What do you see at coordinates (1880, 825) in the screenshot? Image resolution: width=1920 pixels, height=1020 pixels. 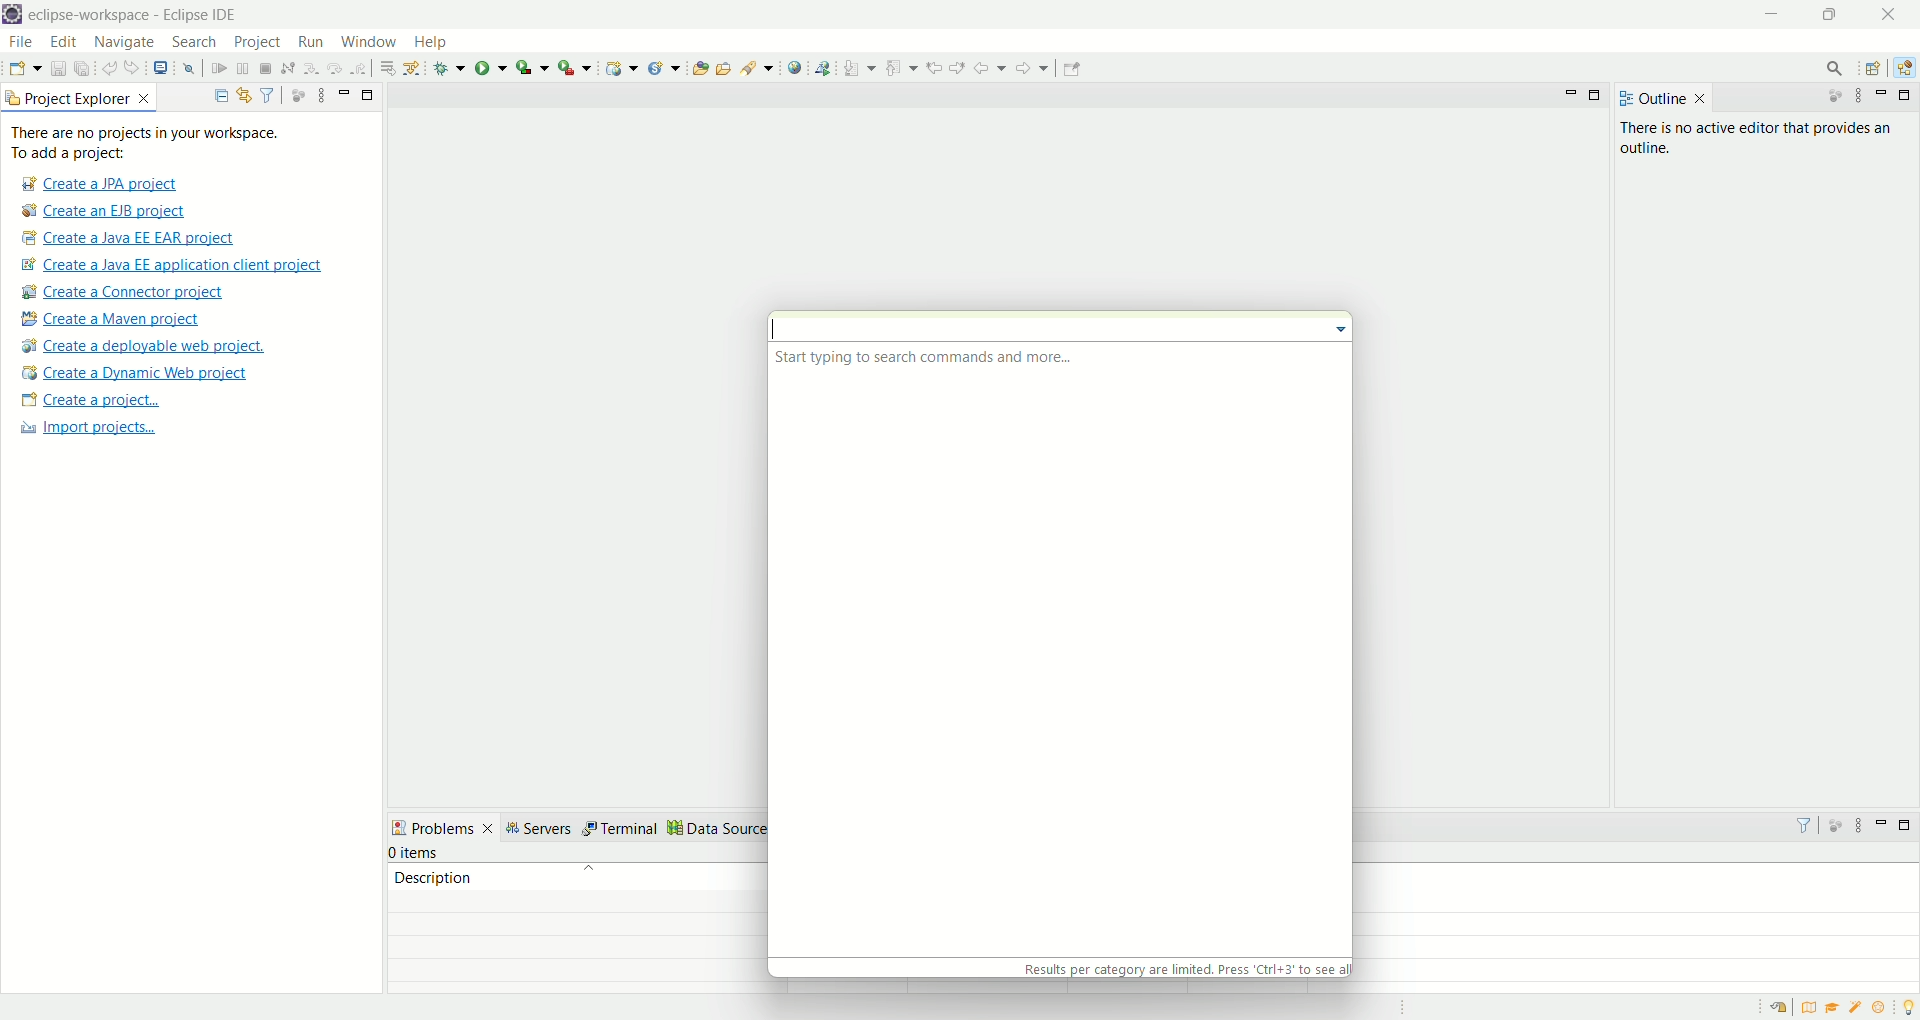 I see `minimize` at bounding box center [1880, 825].